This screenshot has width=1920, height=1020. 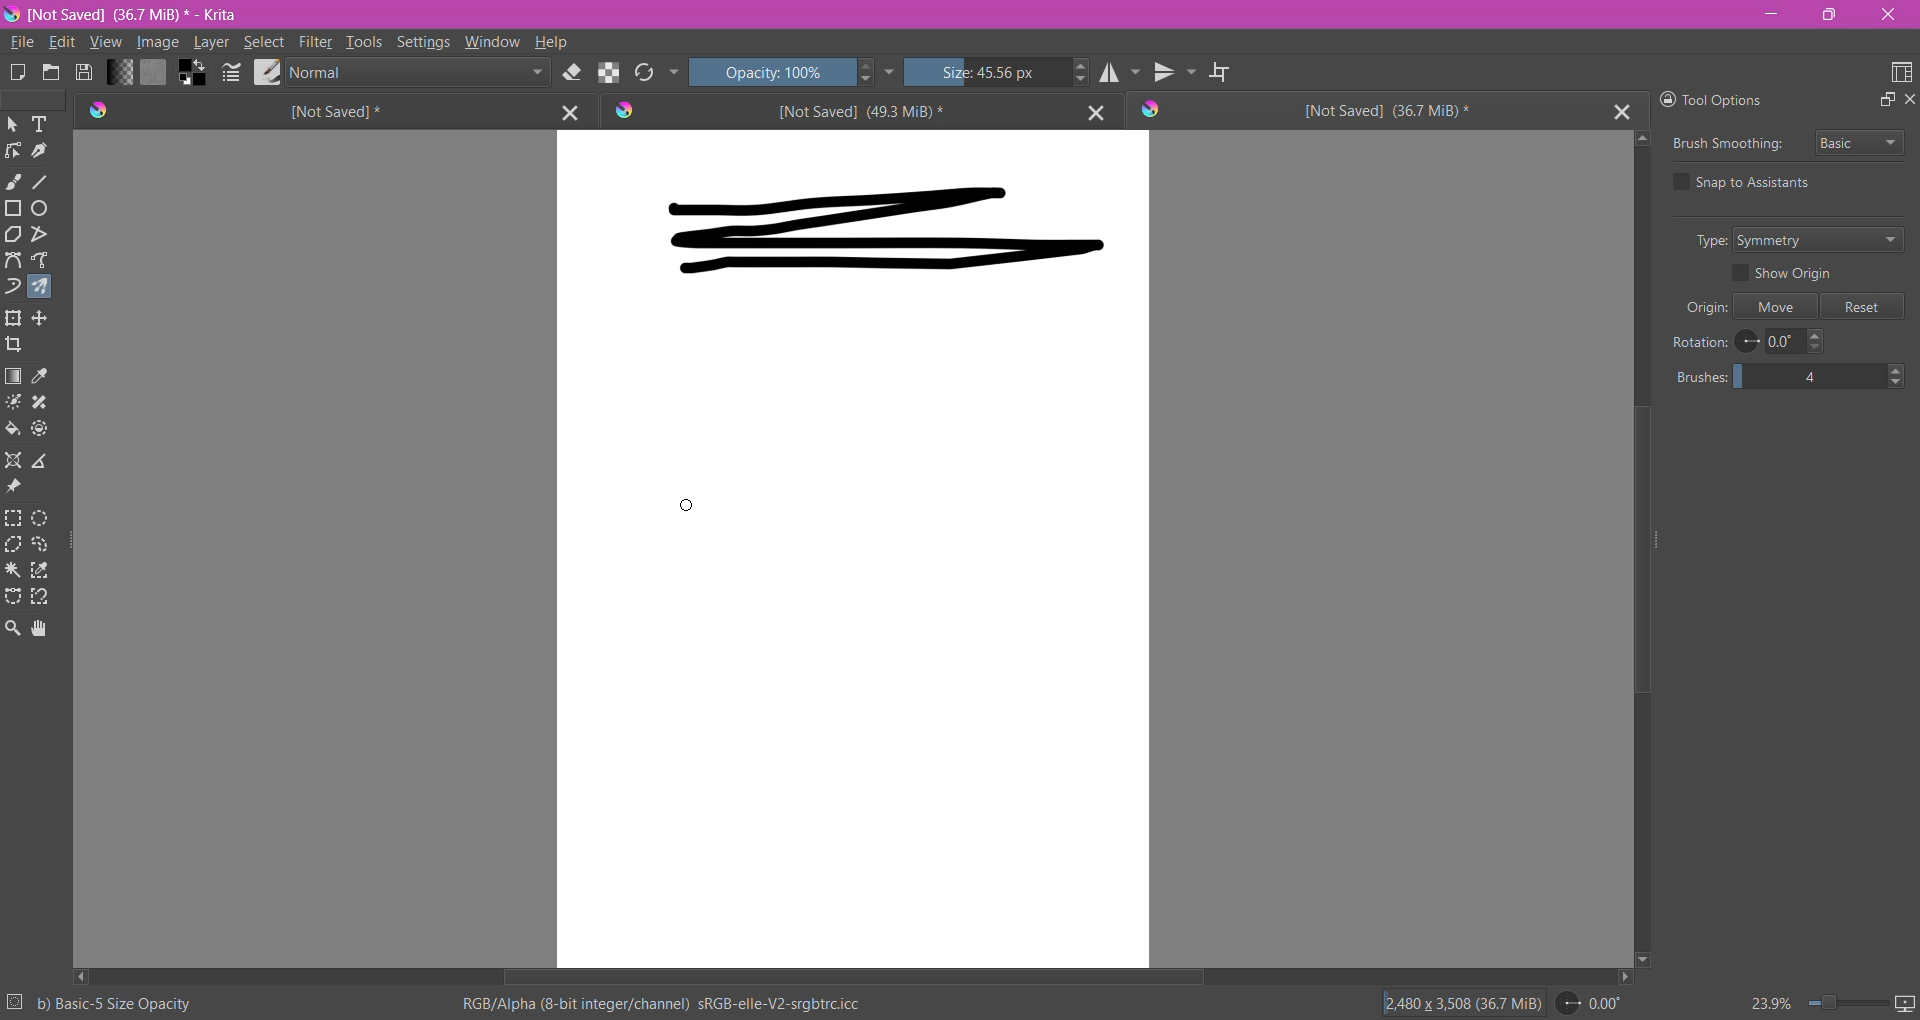 I want to click on Crop the image to an area, so click(x=15, y=345).